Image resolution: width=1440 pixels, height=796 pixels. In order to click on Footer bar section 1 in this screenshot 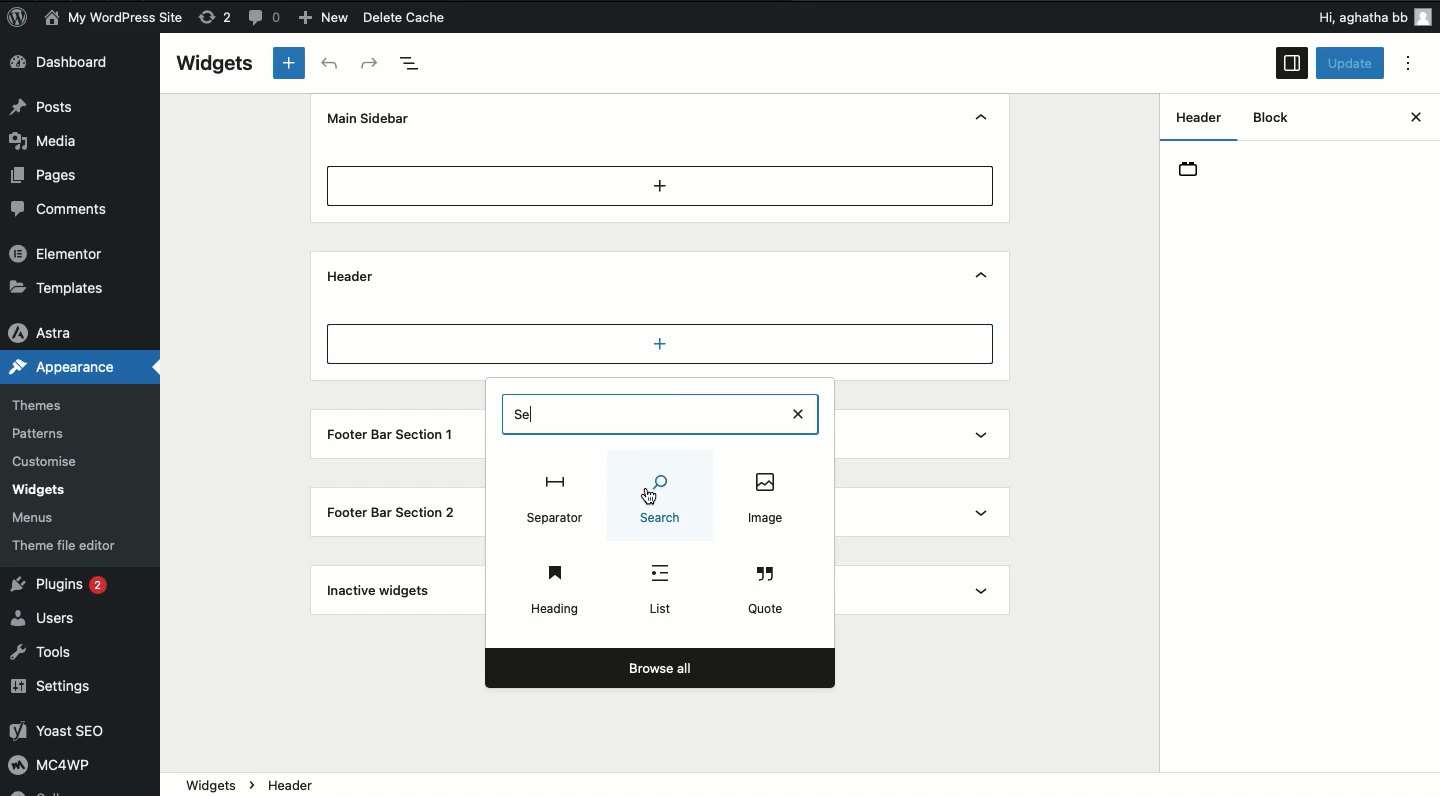, I will do `click(393, 436)`.